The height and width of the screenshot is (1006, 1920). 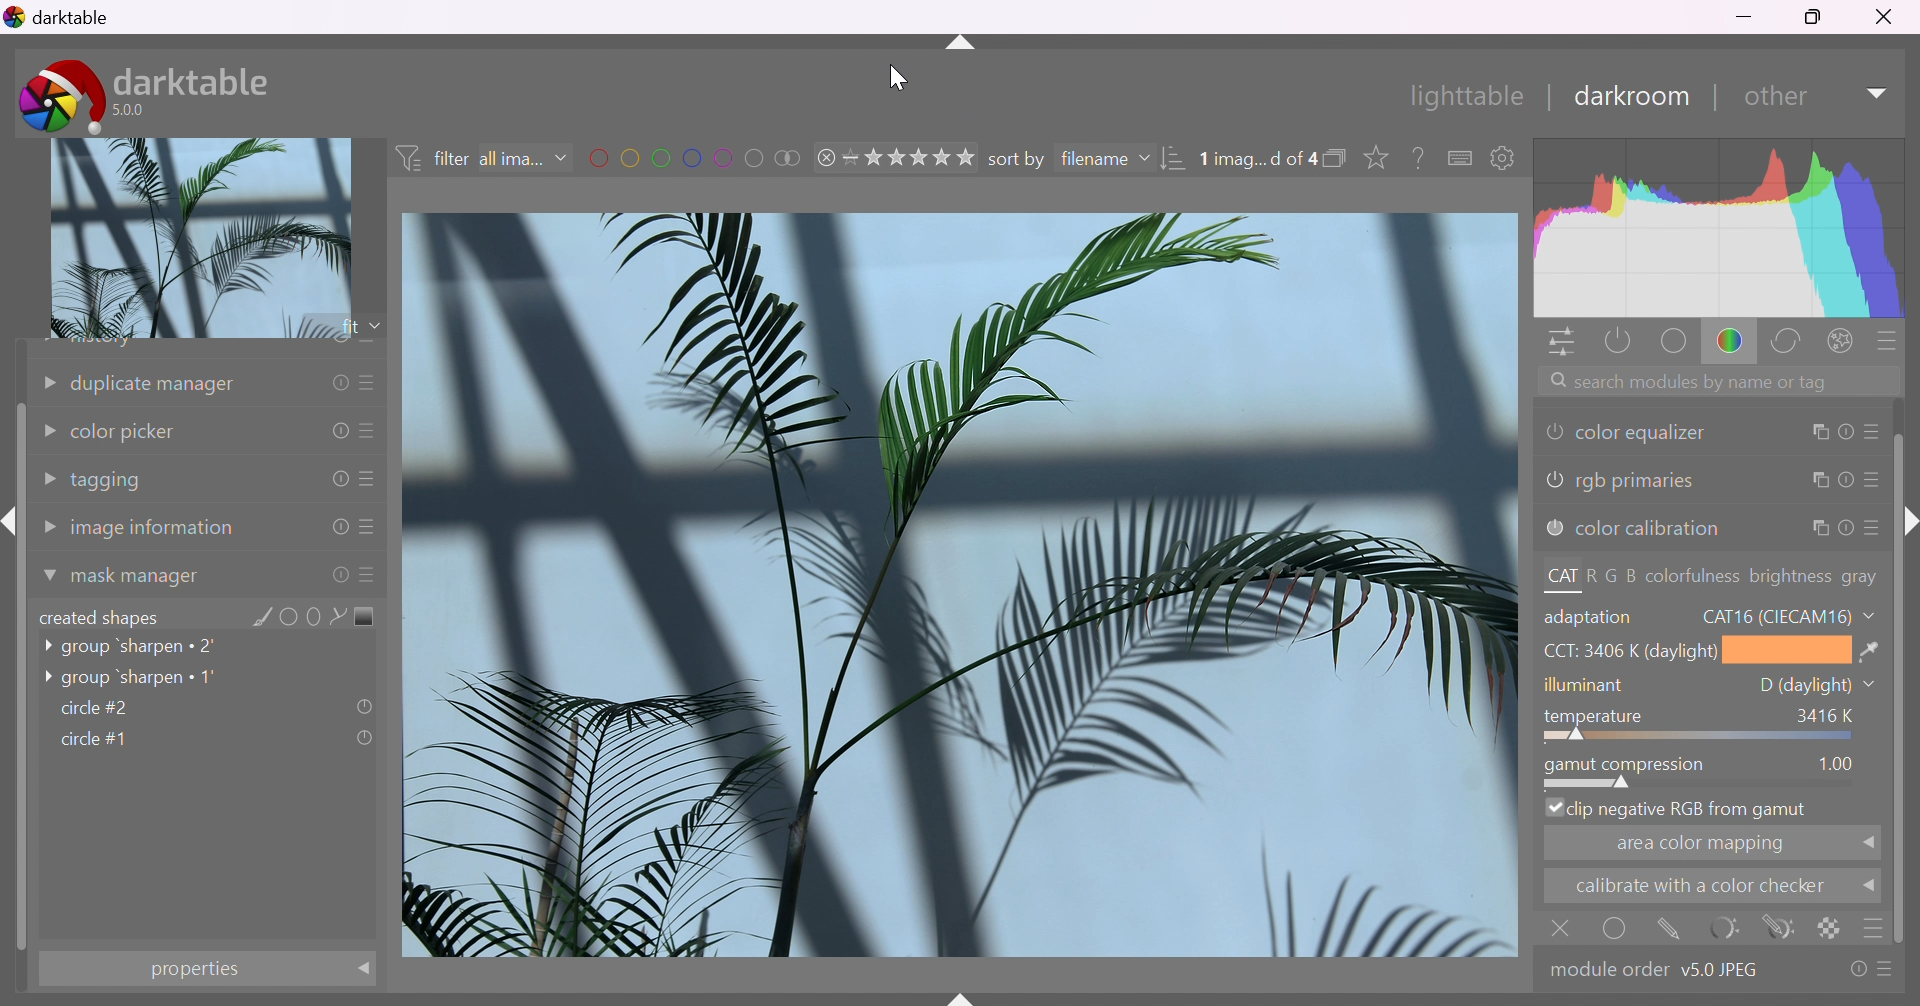 I want to click on tempreture, so click(x=1714, y=724).